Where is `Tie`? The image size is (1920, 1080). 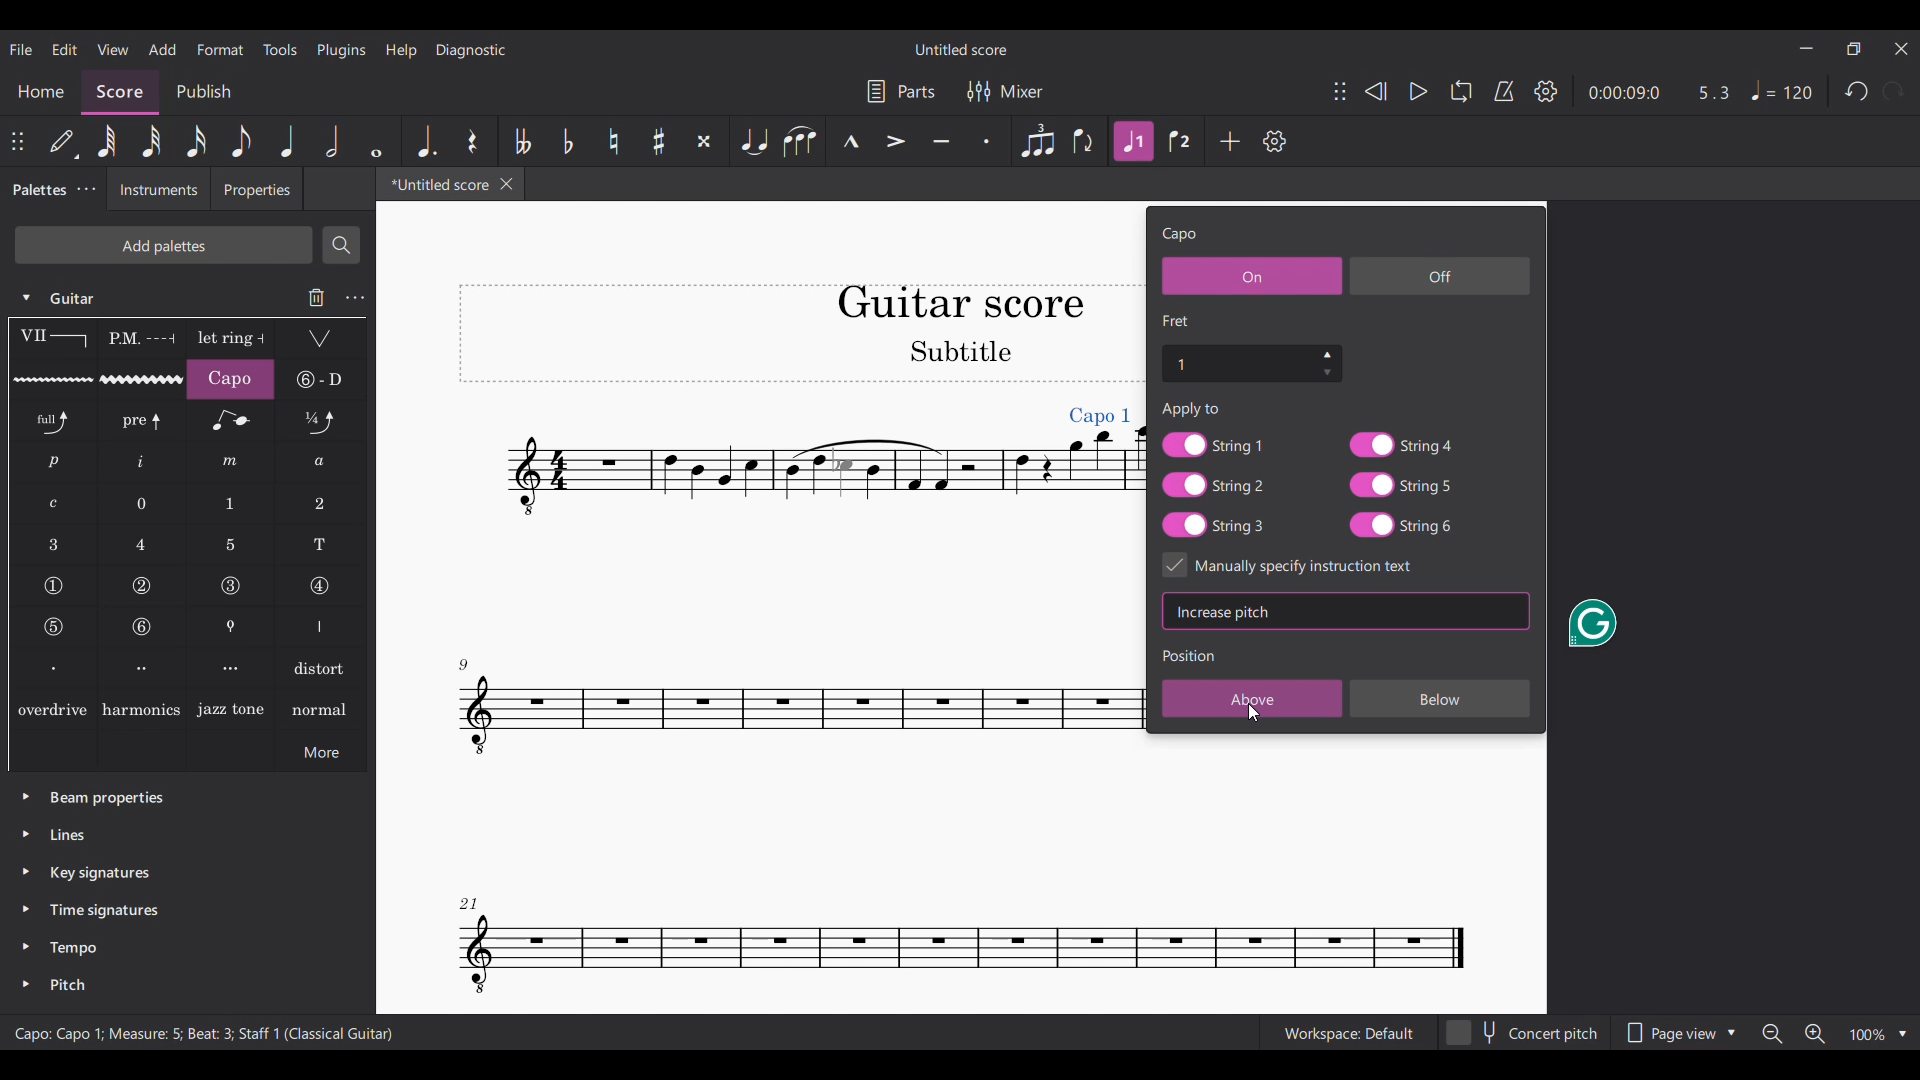 Tie is located at coordinates (752, 141).